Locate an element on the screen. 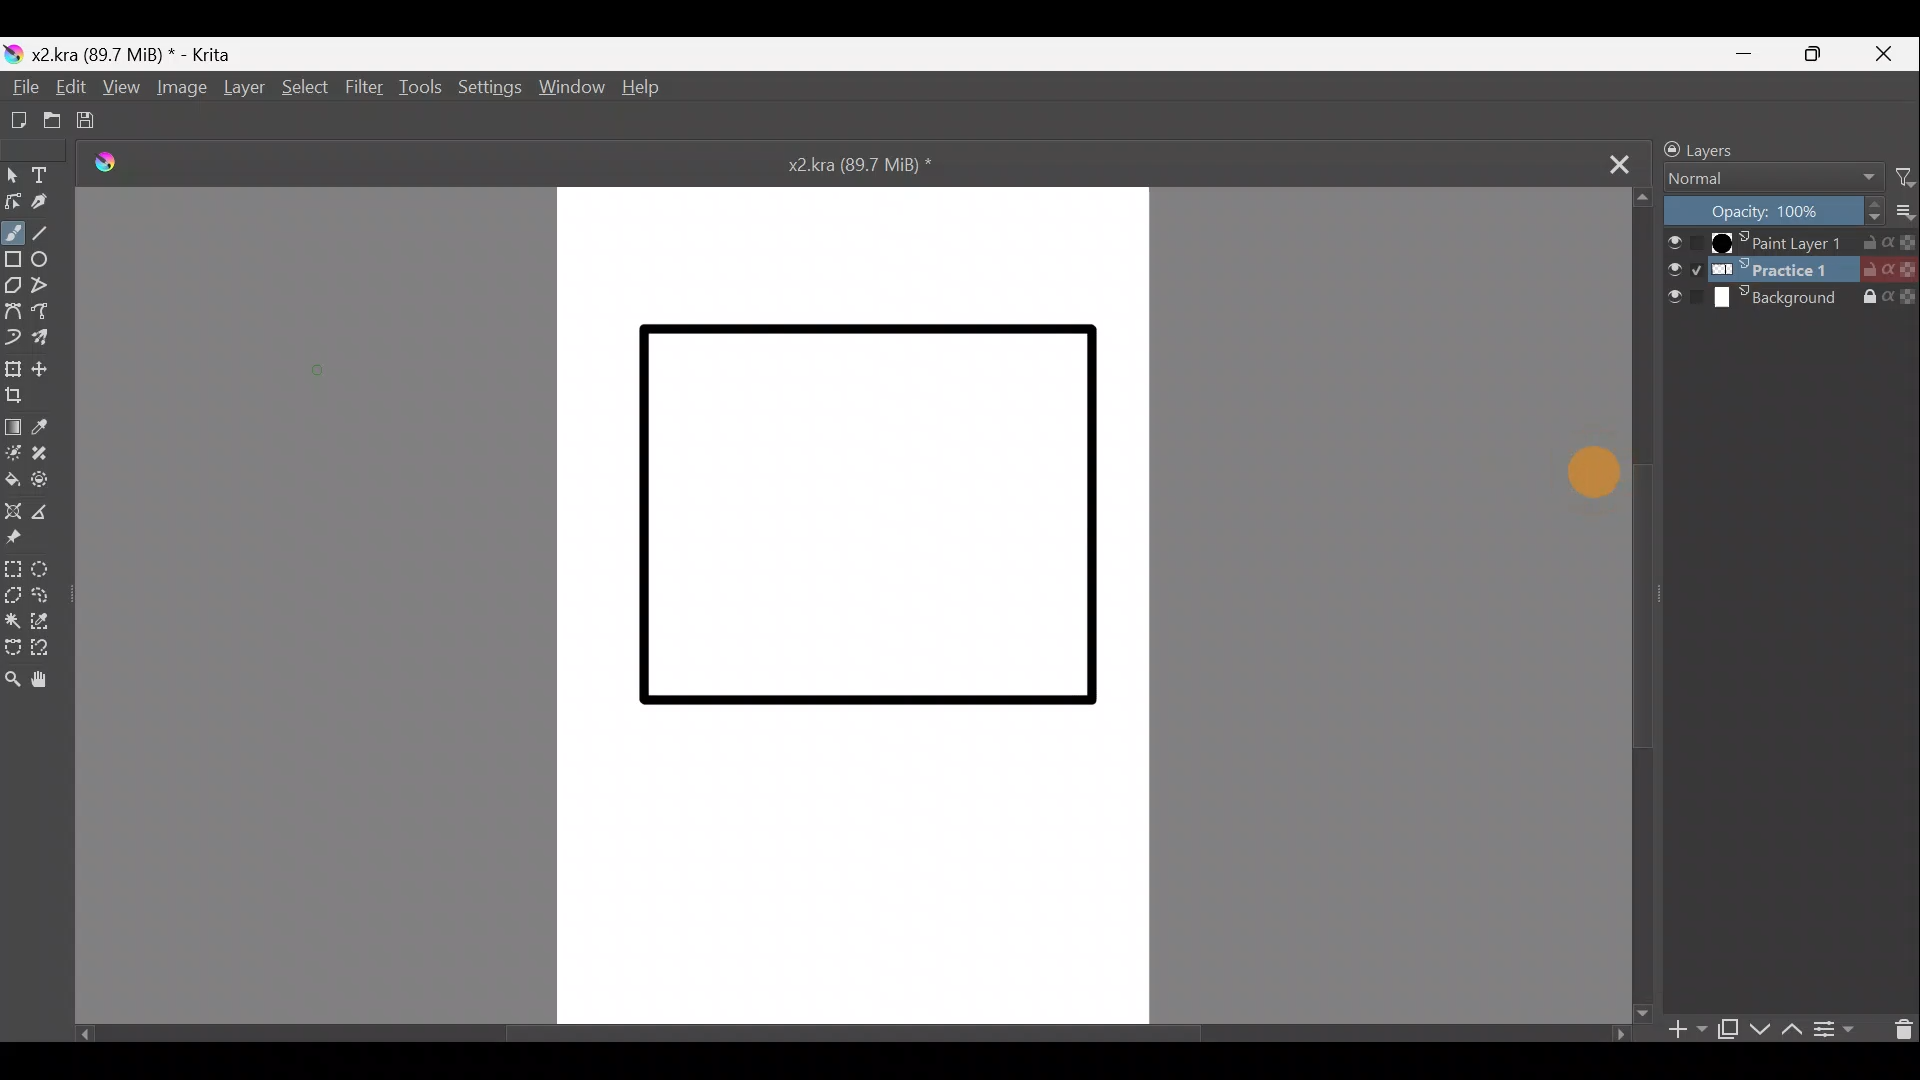 Image resolution: width=1920 pixels, height=1080 pixels. Draw a gradient is located at coordinates (14, 426).